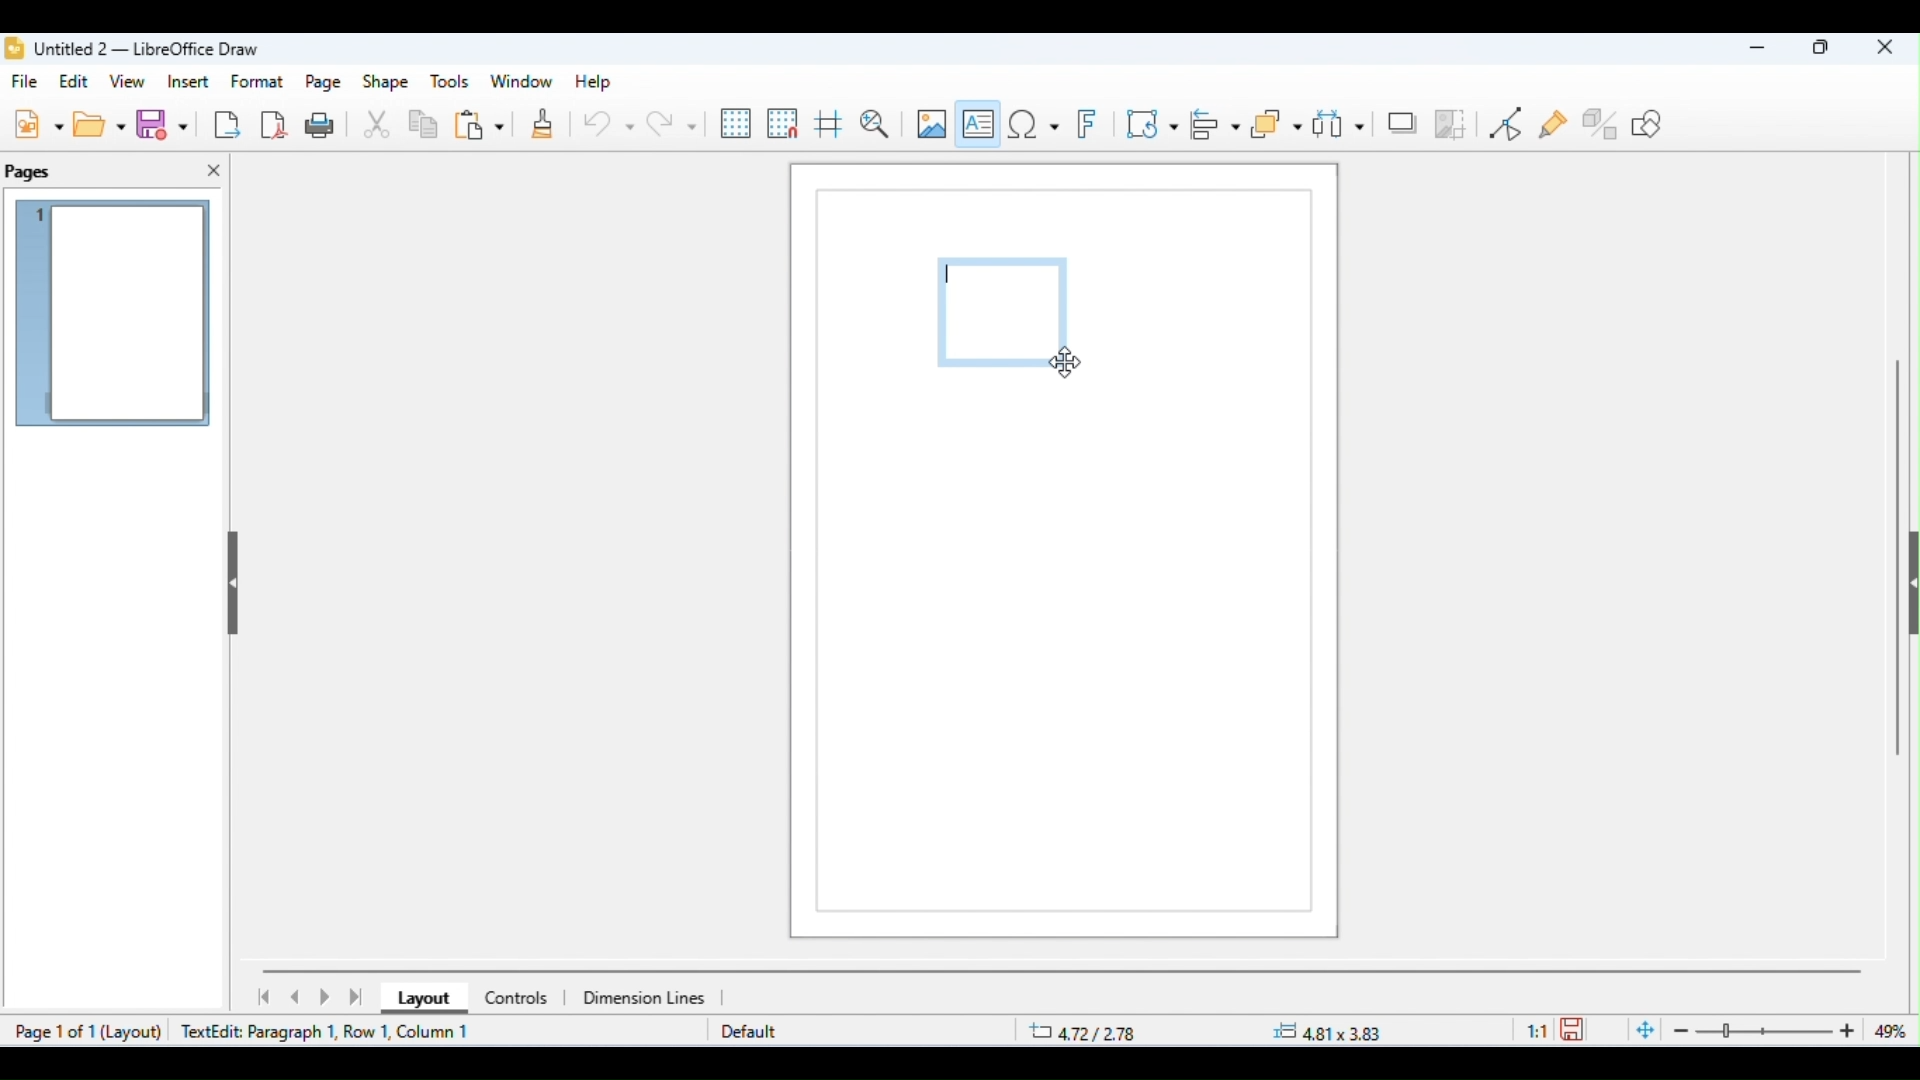 Image resolution: width=1920 pixels, height=1080 pixels. I want to click on first page, so click(262, 997).